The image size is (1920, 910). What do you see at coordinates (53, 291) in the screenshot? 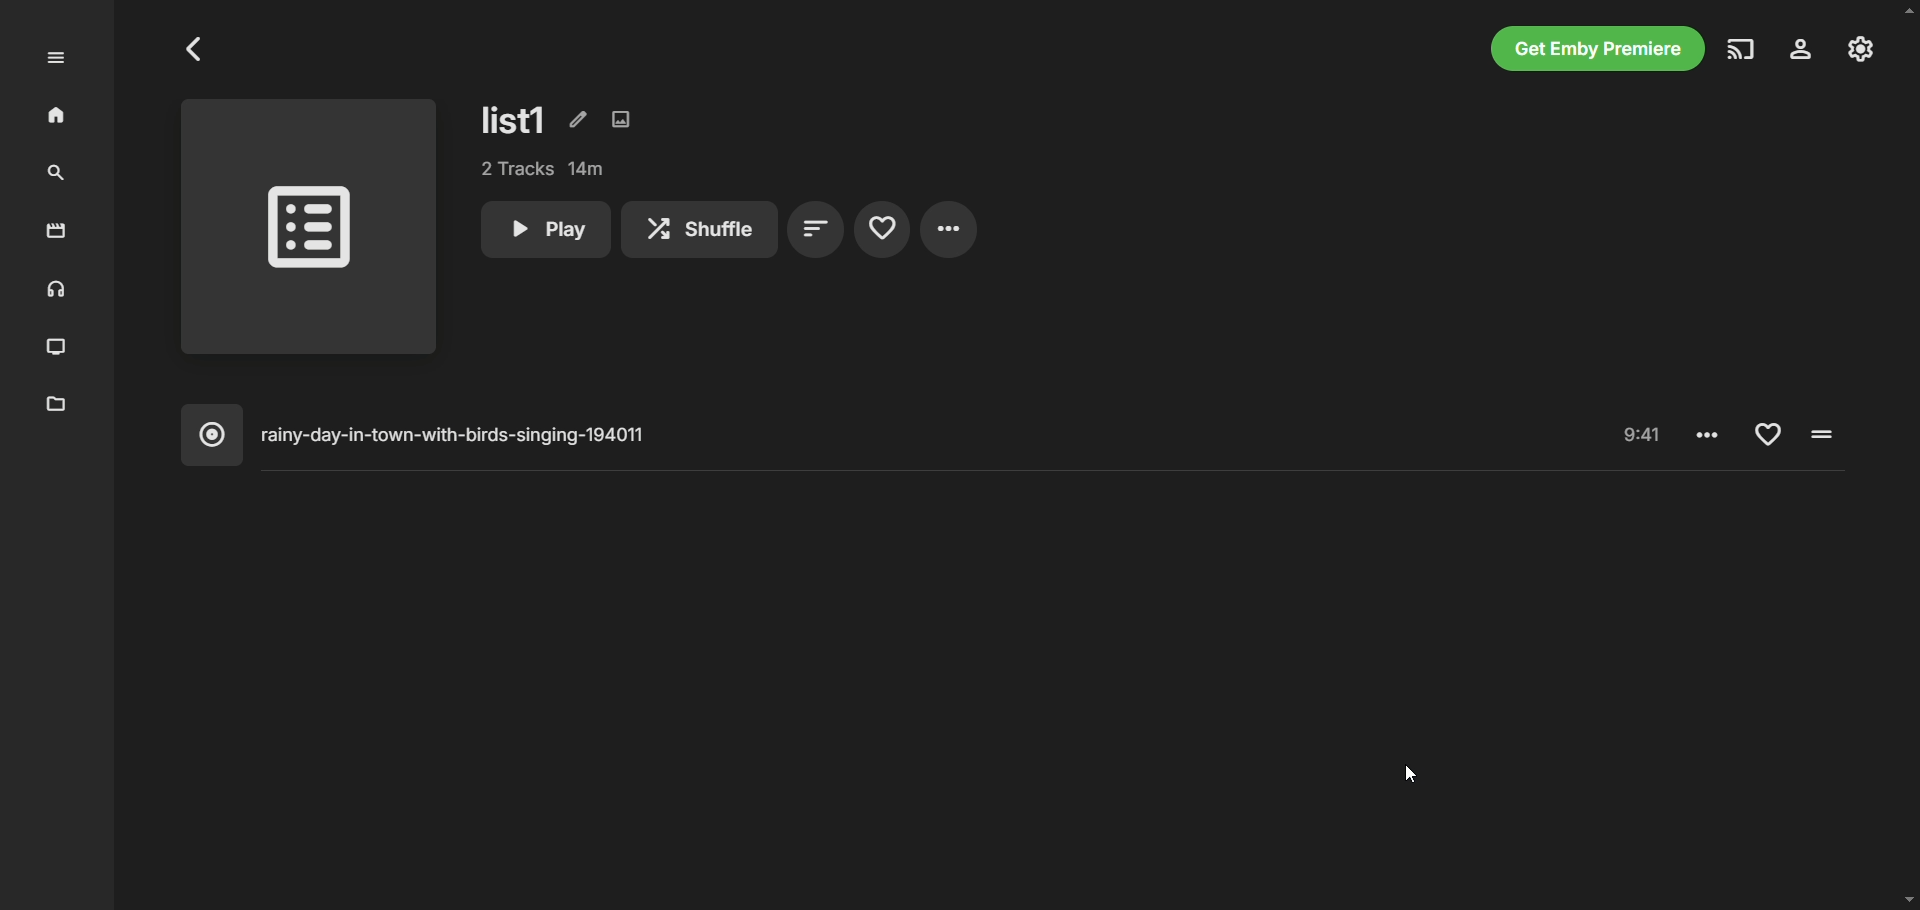
I see `music` at bounding box center [53, 291].